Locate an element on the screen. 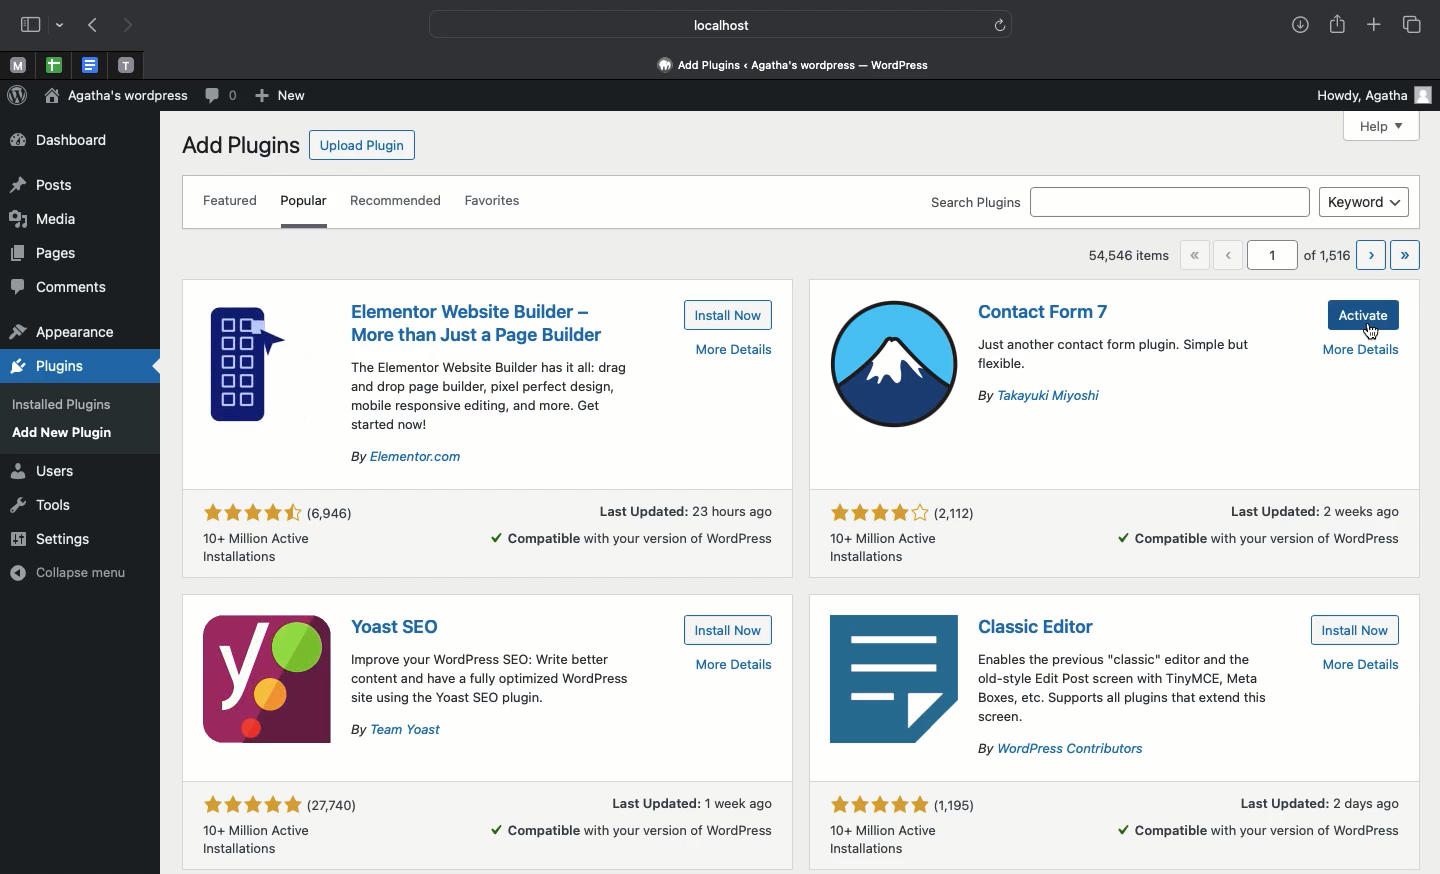 This screenshot has width=1440, height=874. add new plugin is located at coordinates (68, 433).